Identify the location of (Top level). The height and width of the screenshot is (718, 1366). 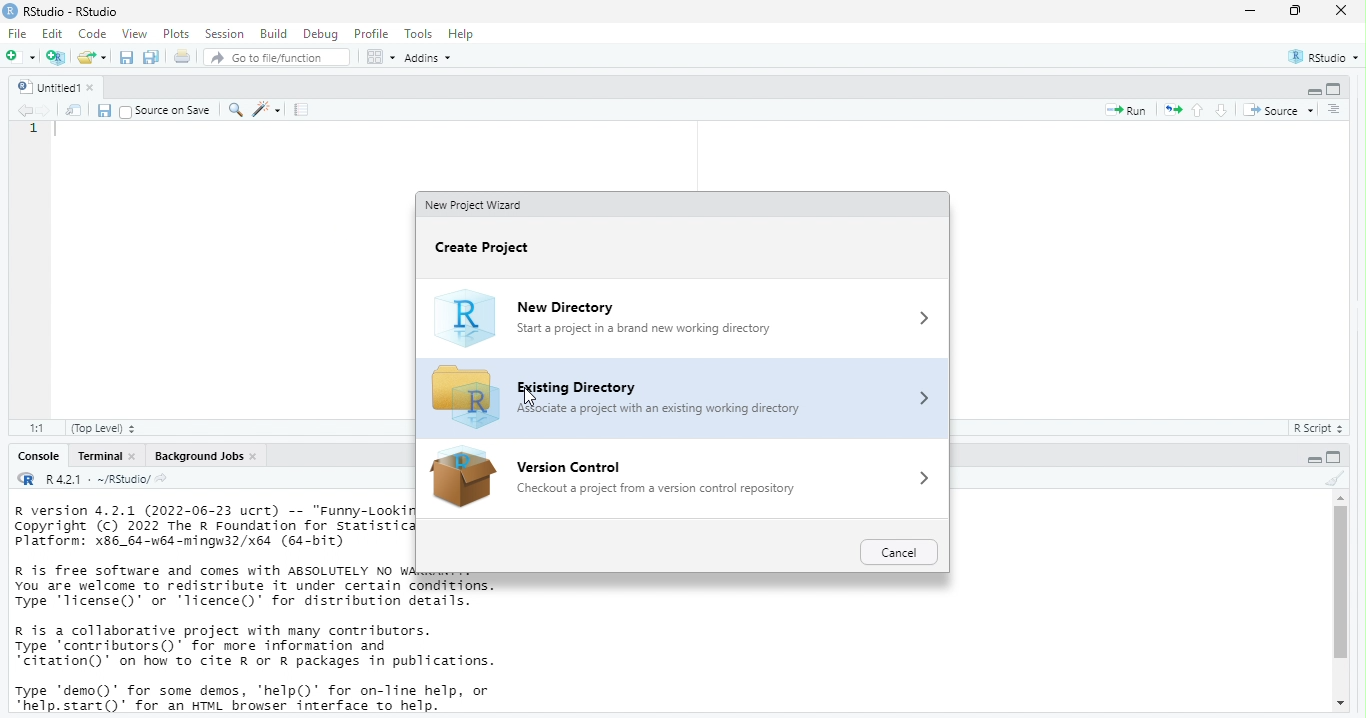
(108, 428).